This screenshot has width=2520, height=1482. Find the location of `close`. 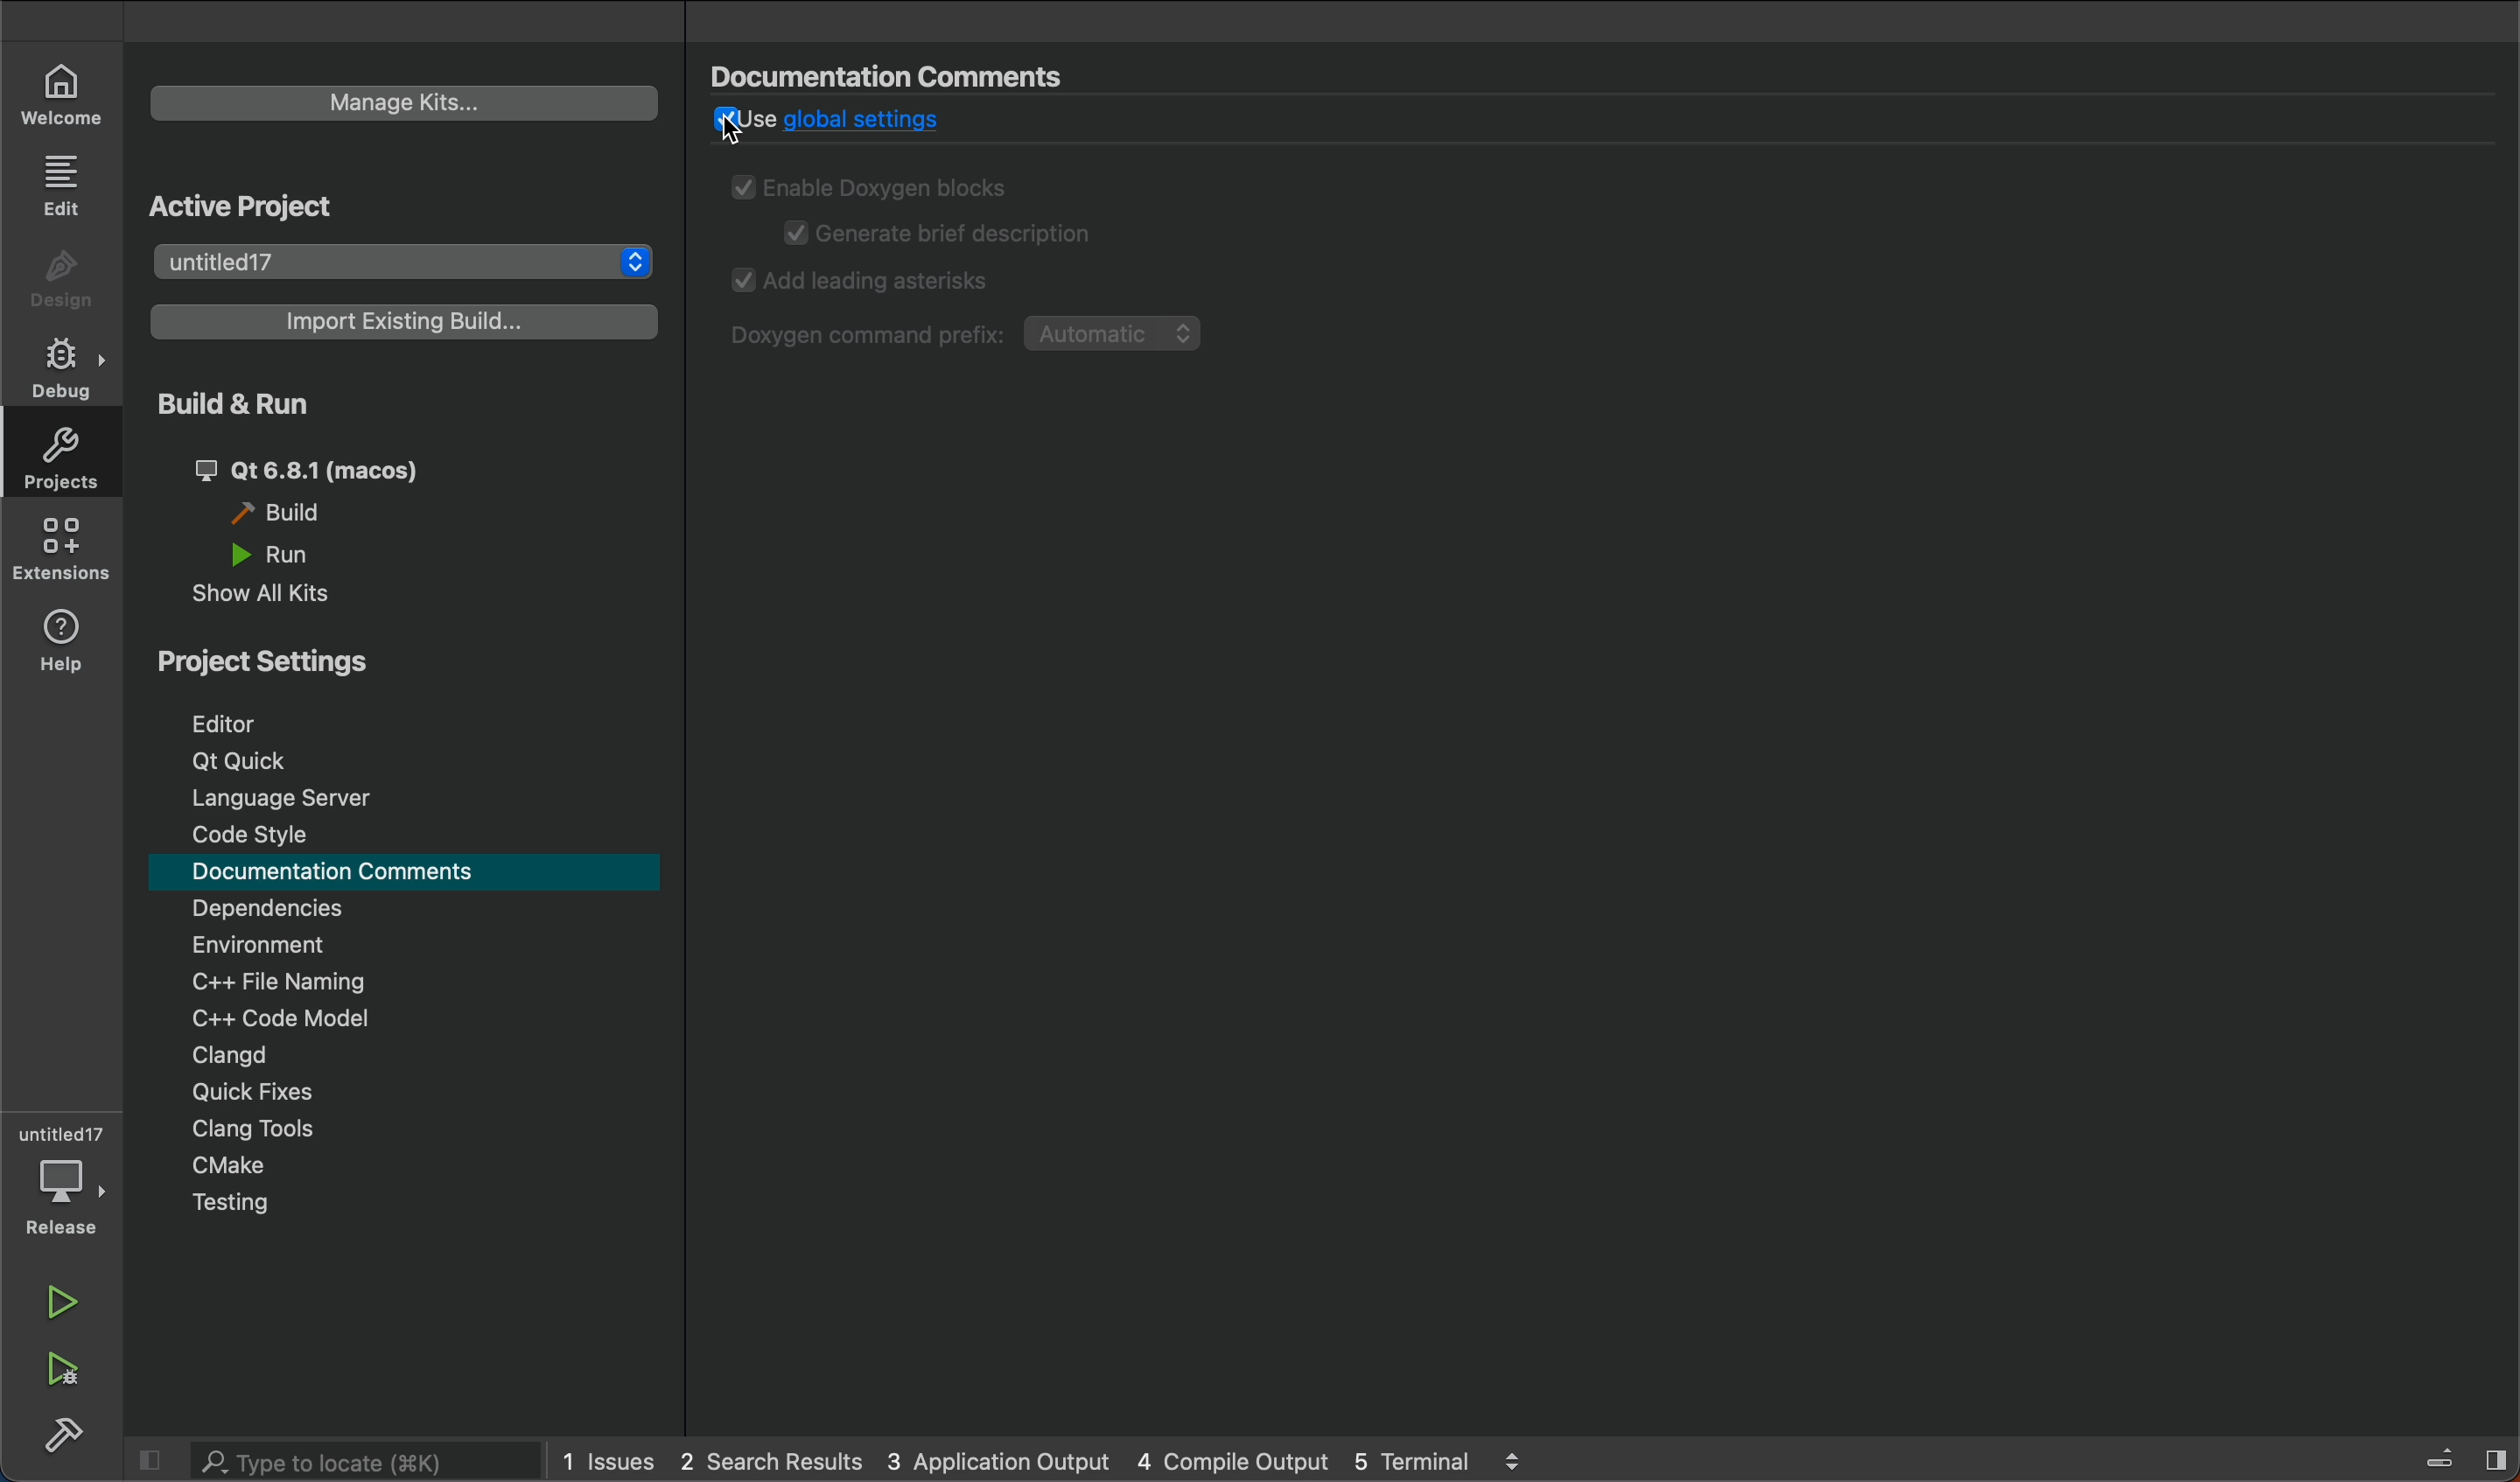

close is located at coordinates (2459, 1458).